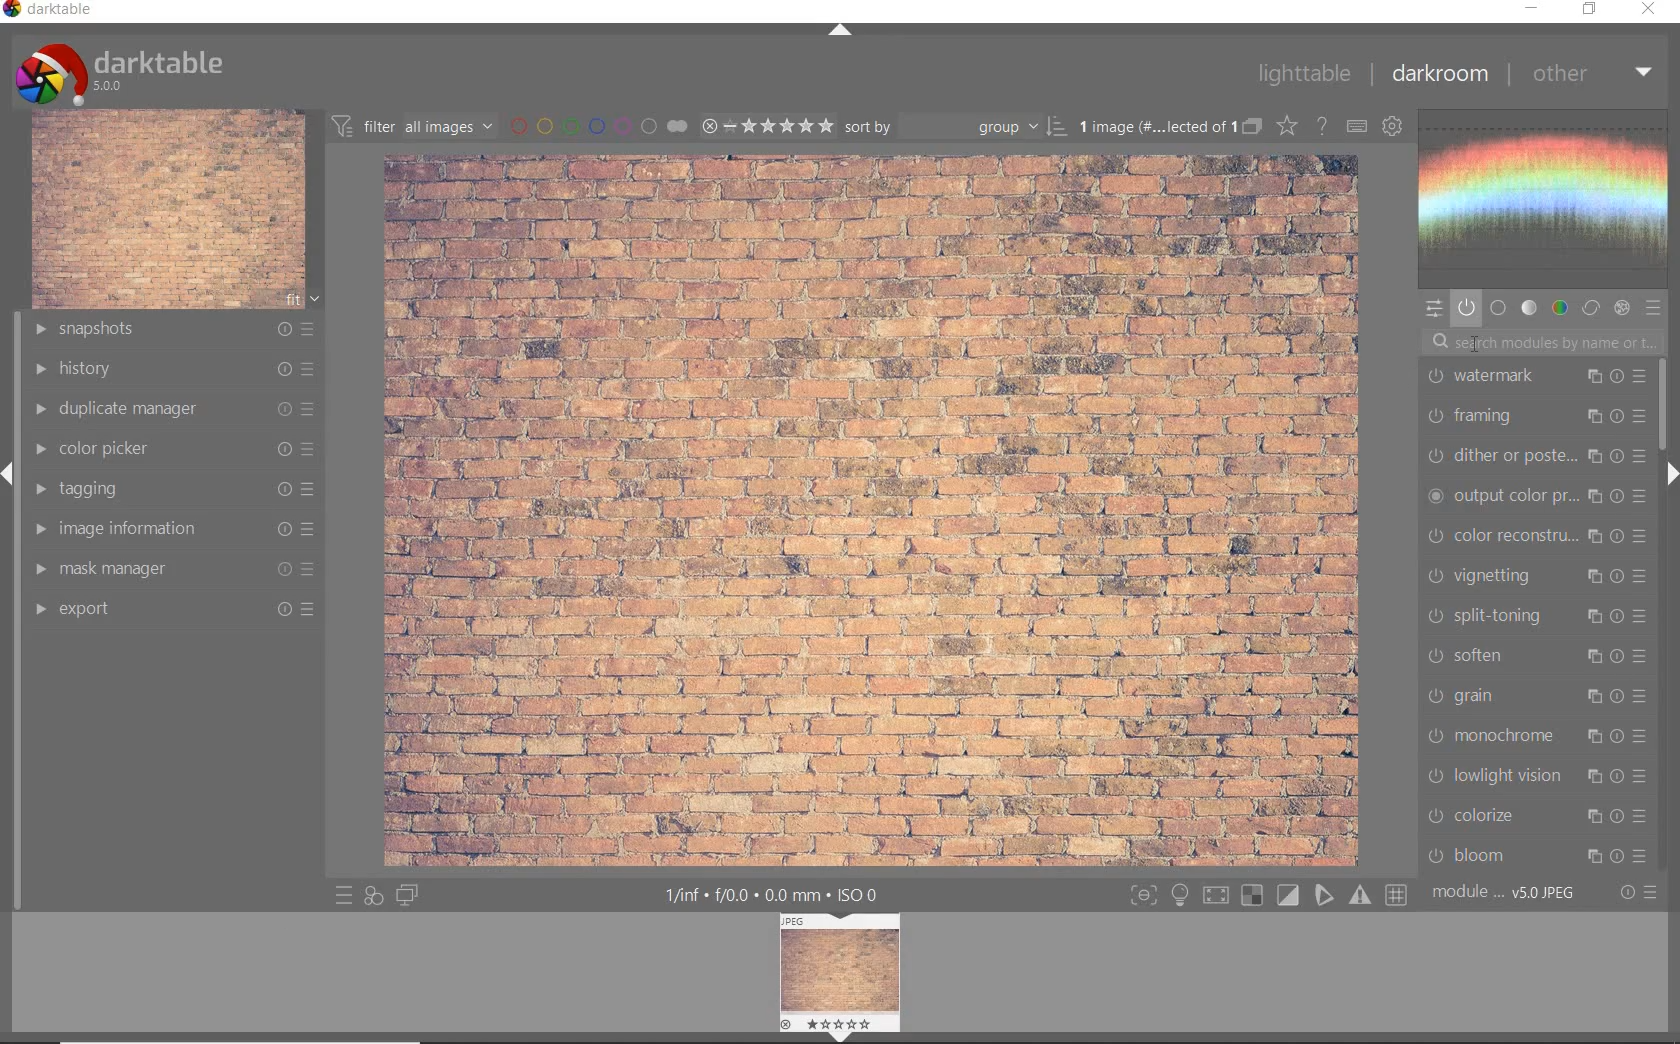 The image size is (1680, 1044). Describe the element at coordinates (1391, 127) in the screenshot. I see `show global preference` at that location.